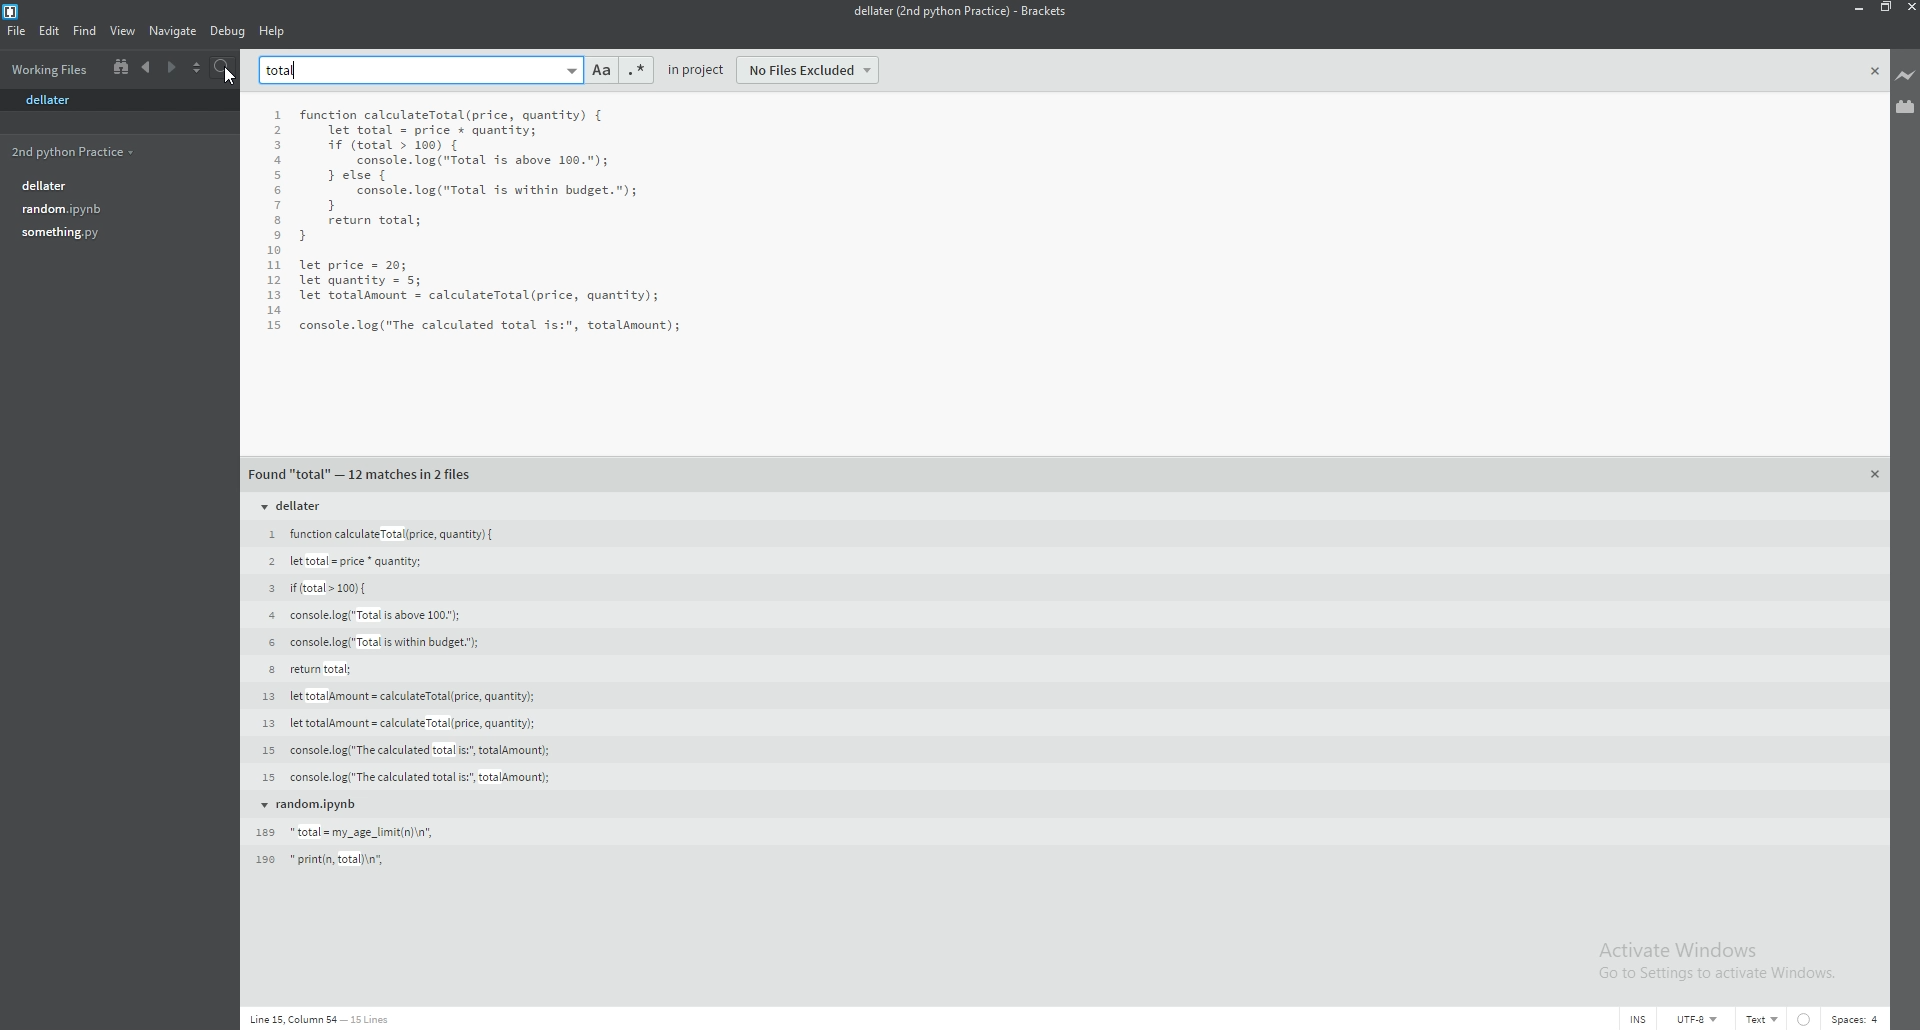  What do you see at coordinates (284, 70) in the screenshot?
I see `total` at bounding box center [284, 70].